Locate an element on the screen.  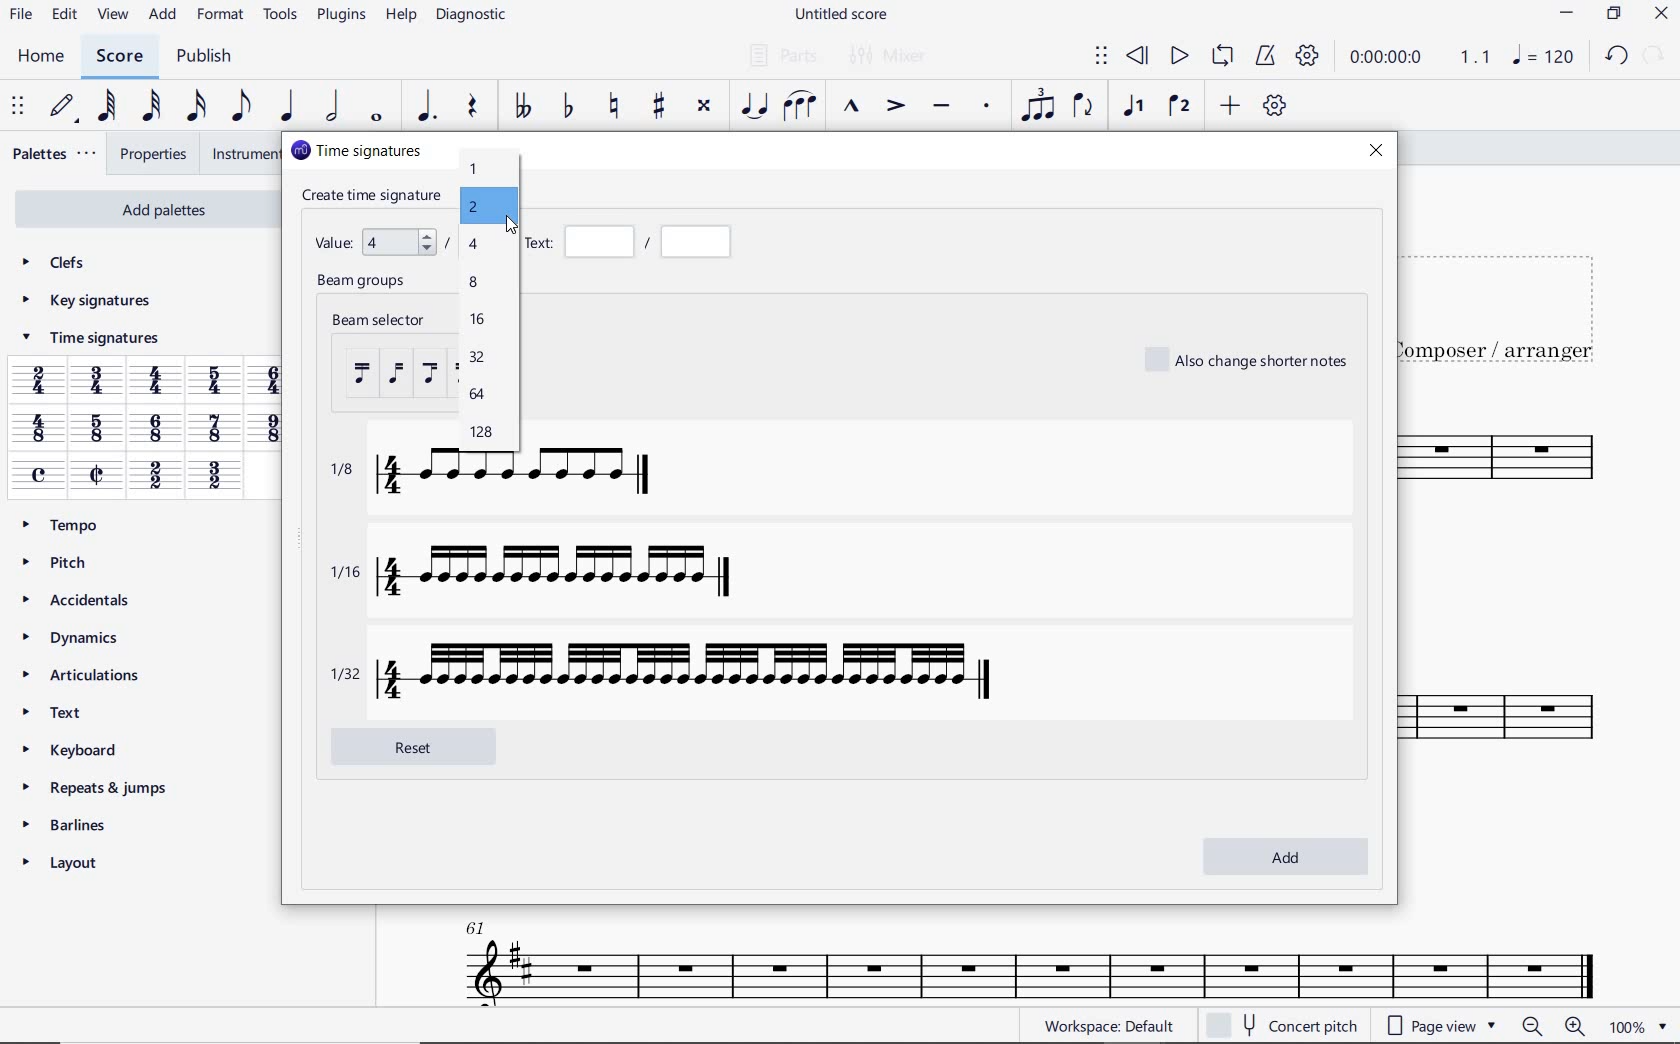
PROPERTIES is located at coordinates (152, 155).